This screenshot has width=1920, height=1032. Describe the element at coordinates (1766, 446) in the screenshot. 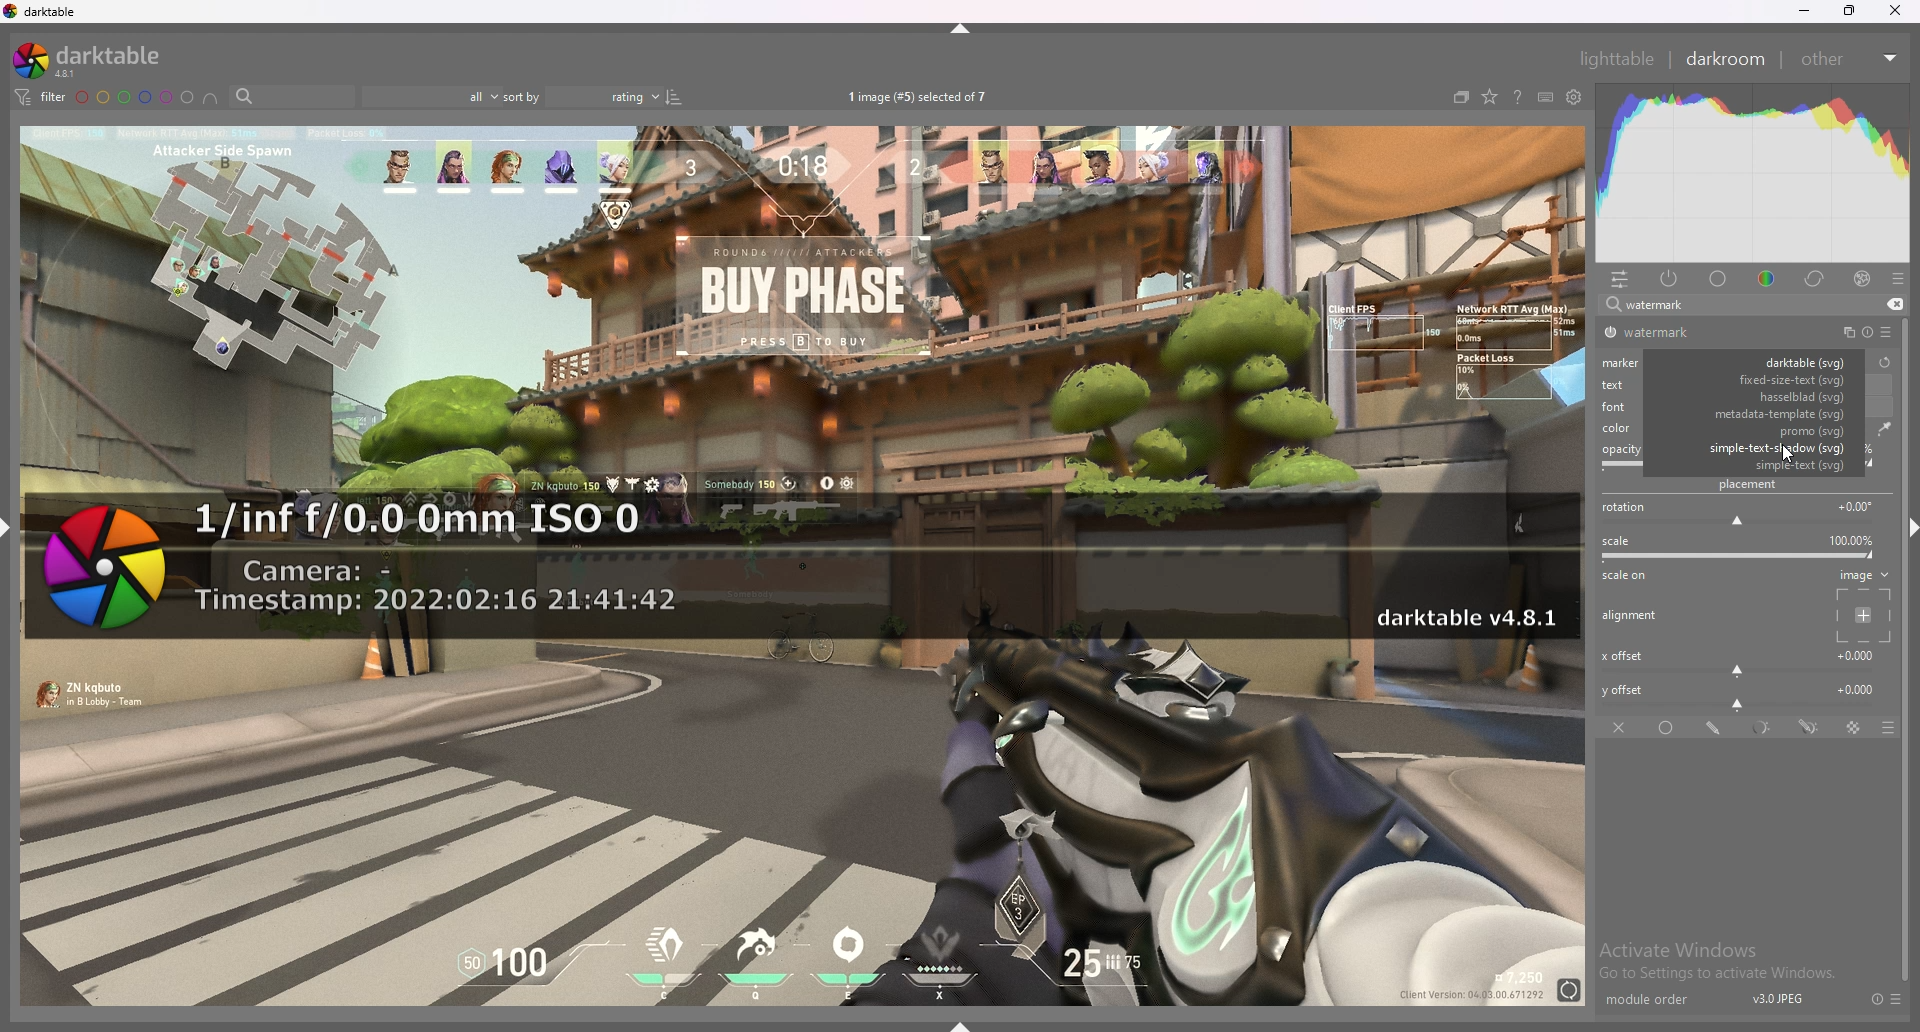

I see `simple text shadow svg` at that location.